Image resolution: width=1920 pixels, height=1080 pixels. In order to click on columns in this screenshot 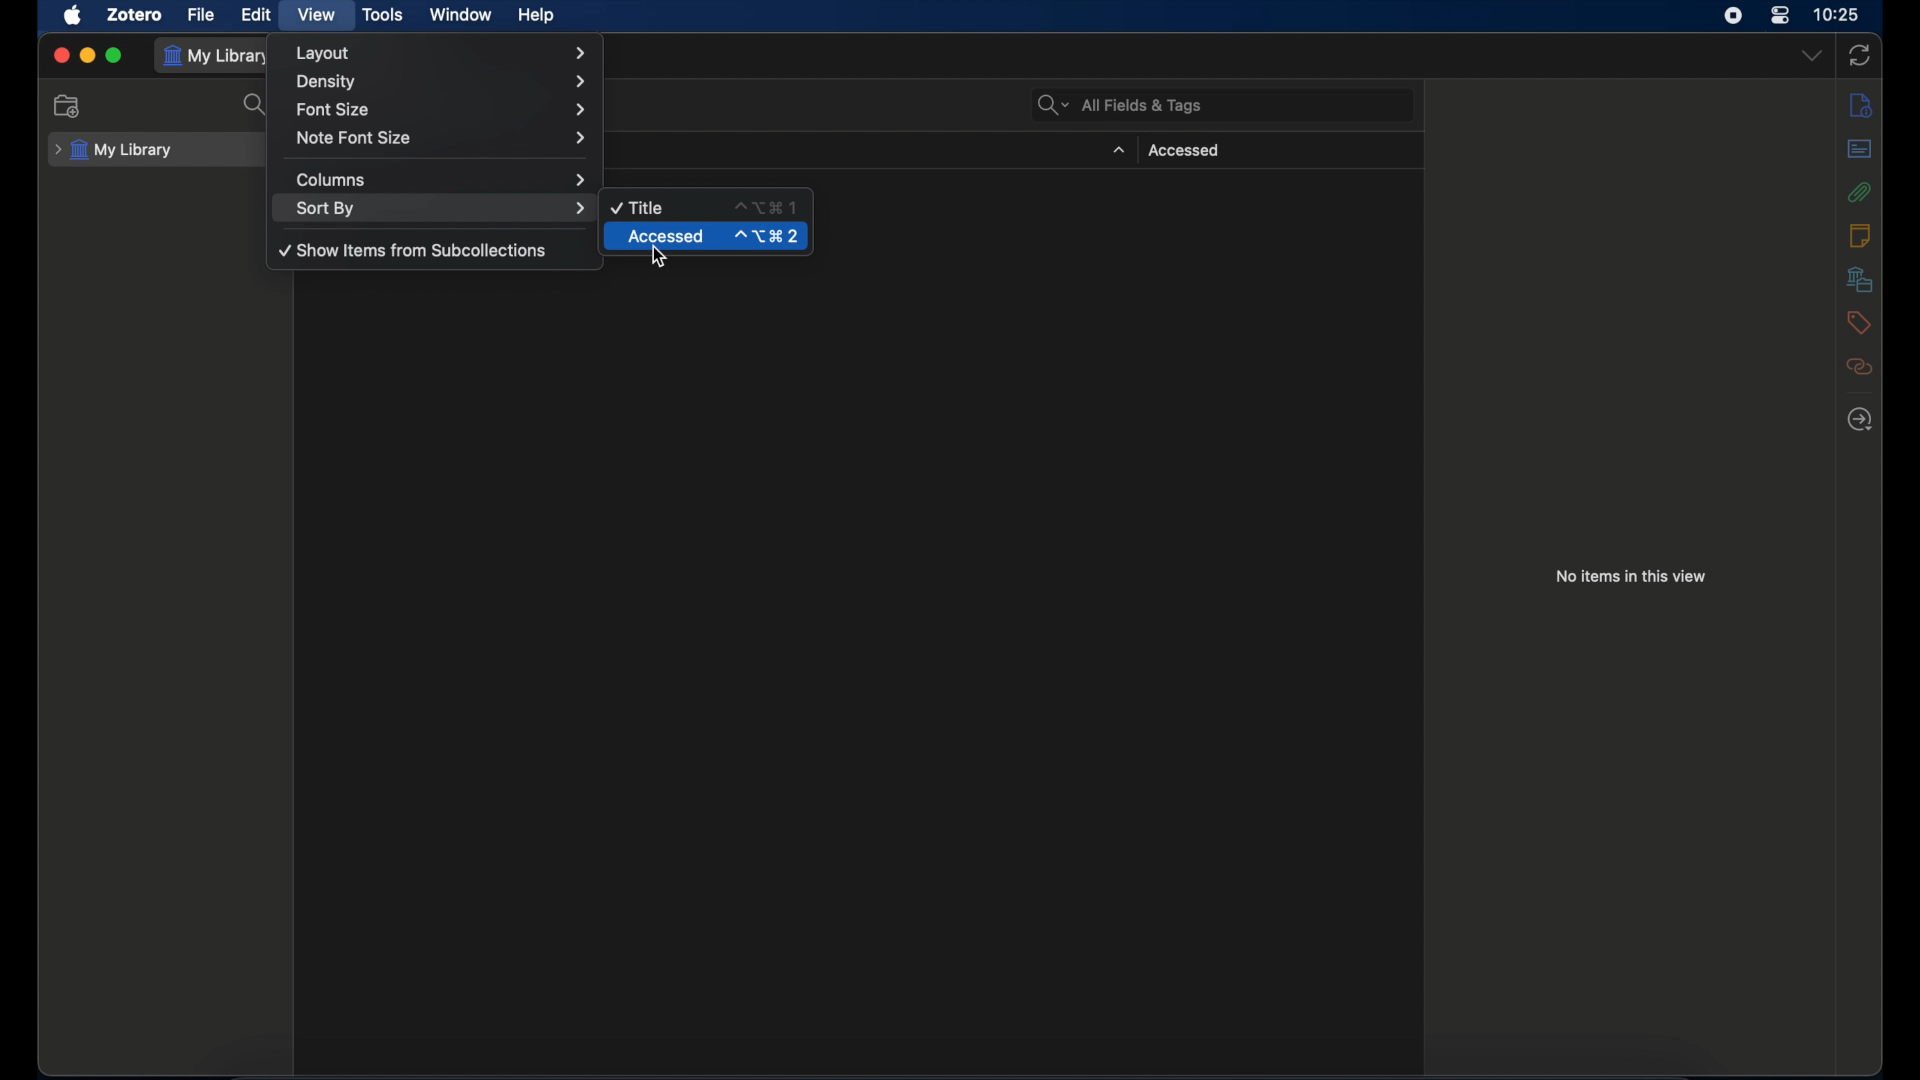, I will do `click(442, 178)`.